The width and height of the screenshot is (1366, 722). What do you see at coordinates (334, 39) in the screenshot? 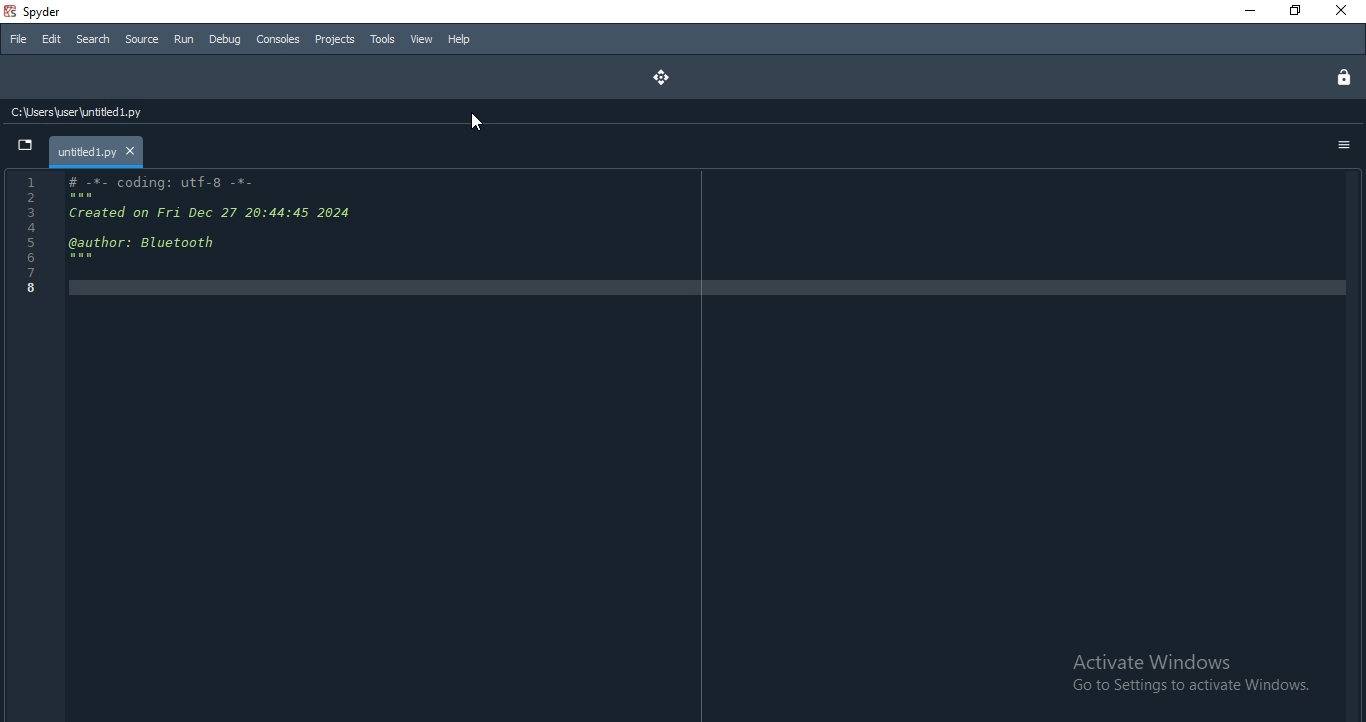
I see `Projects` at bounding box center [334, 39].